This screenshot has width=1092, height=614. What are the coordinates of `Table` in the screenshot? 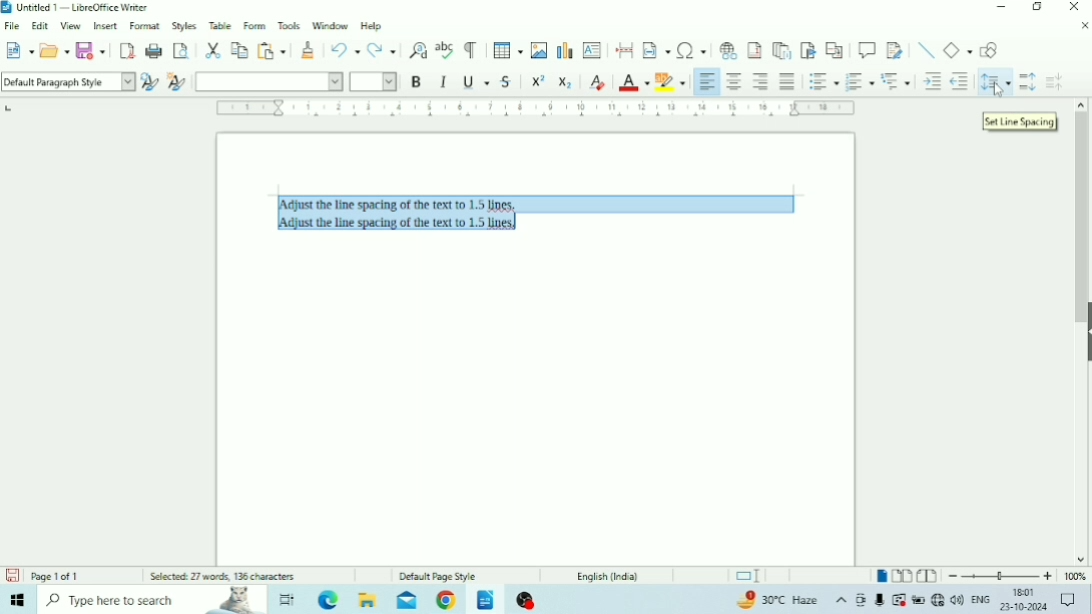 It's located at (221, 25).